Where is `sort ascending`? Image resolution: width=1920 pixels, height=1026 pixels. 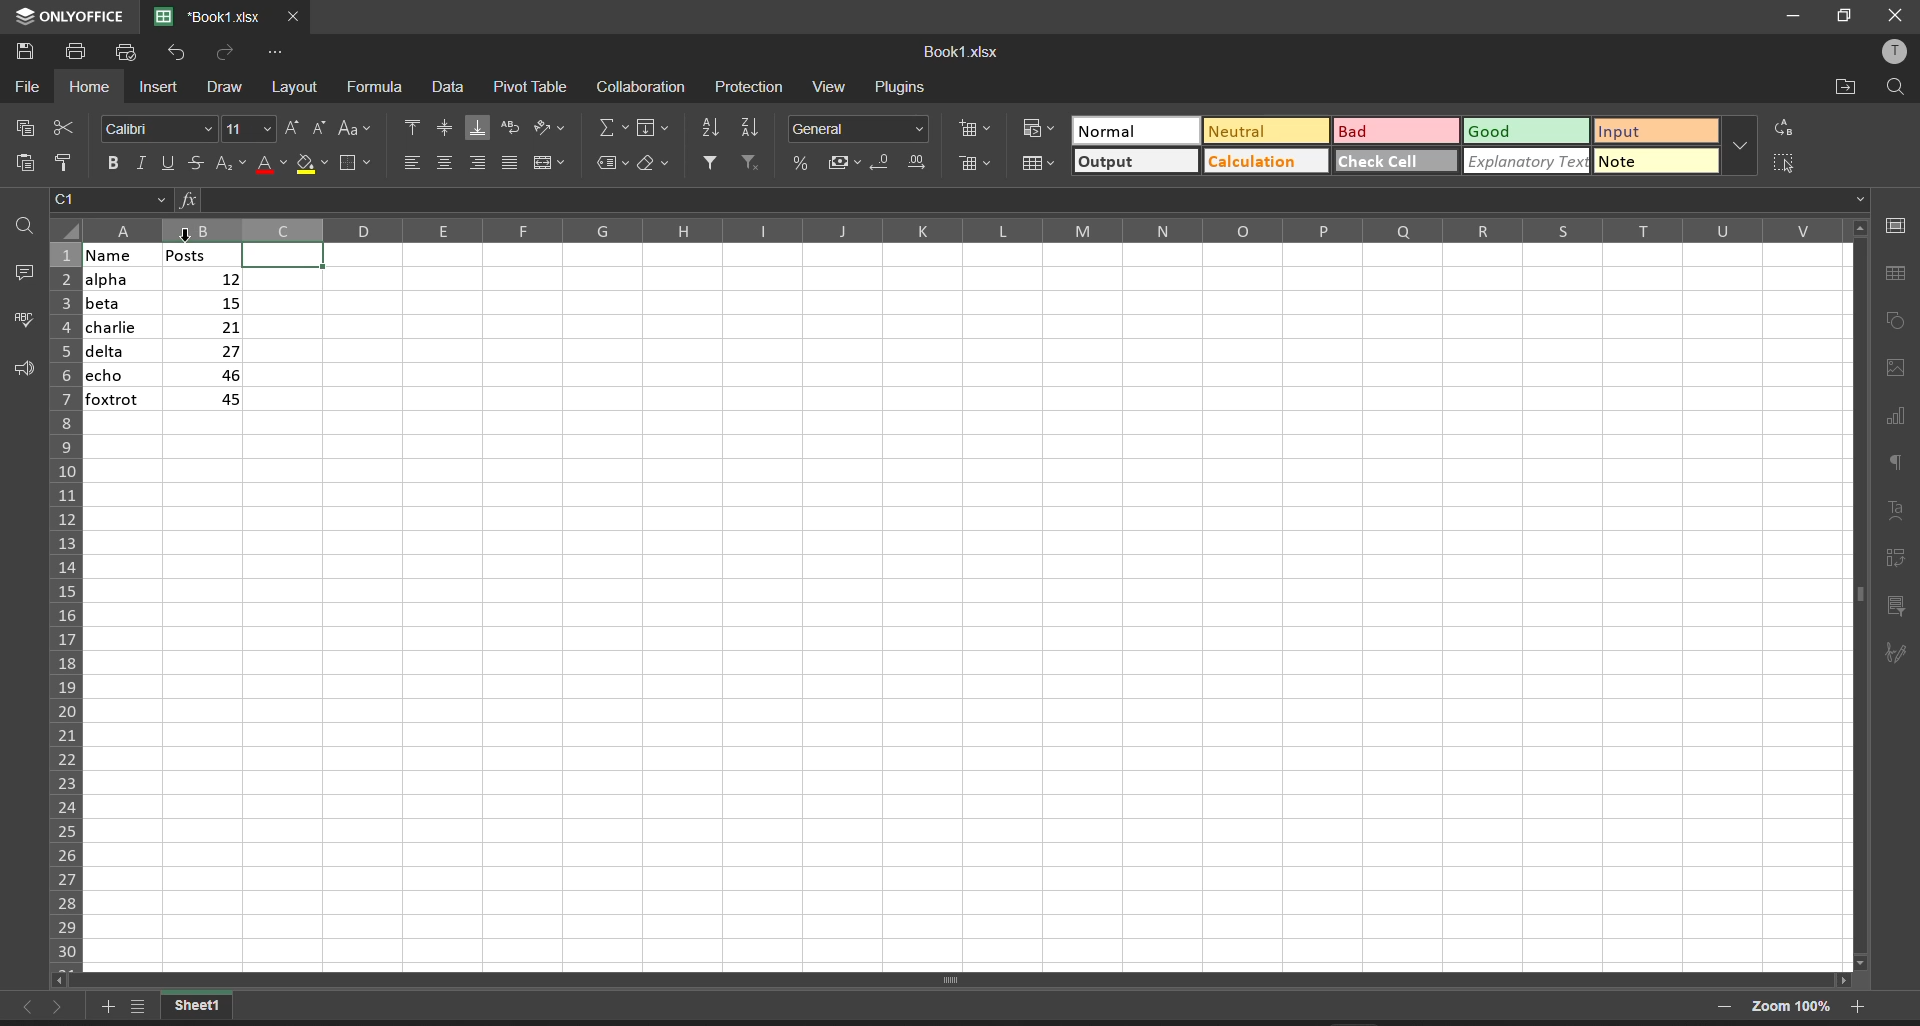
sort ascending is located at coordinates (710, 128).